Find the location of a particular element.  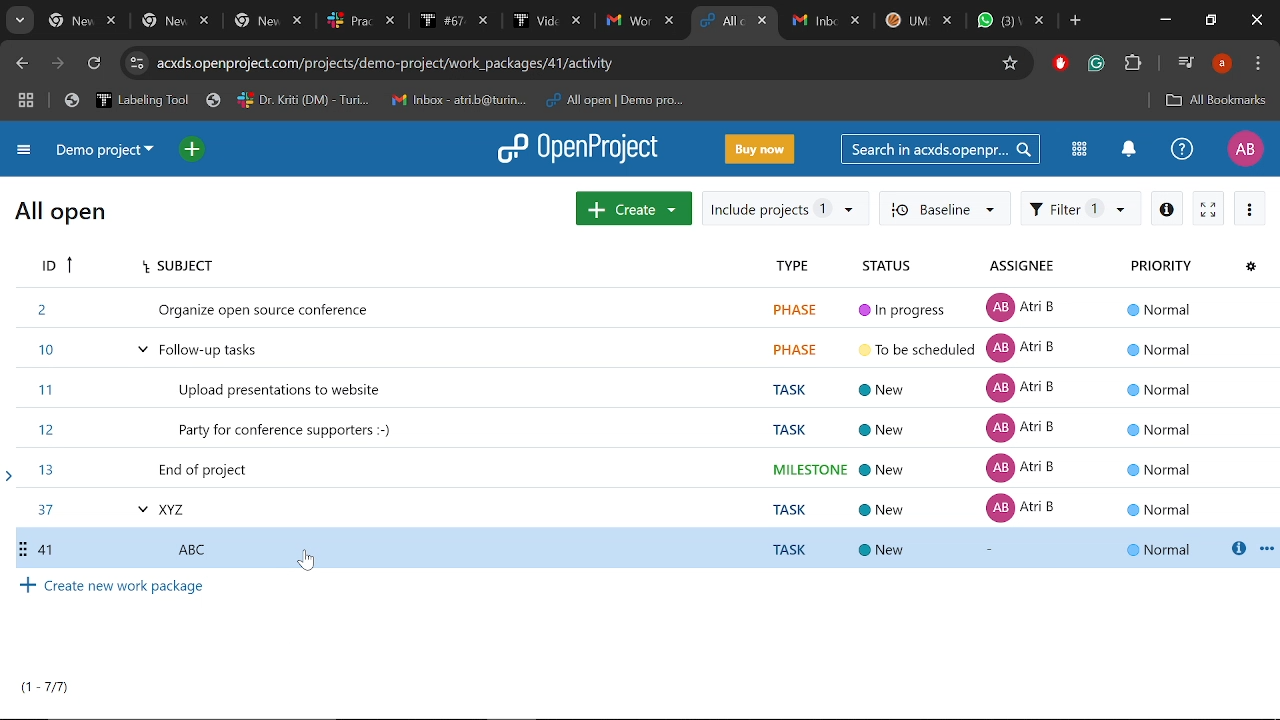

Minimize is located at coordinates (1164, 22).